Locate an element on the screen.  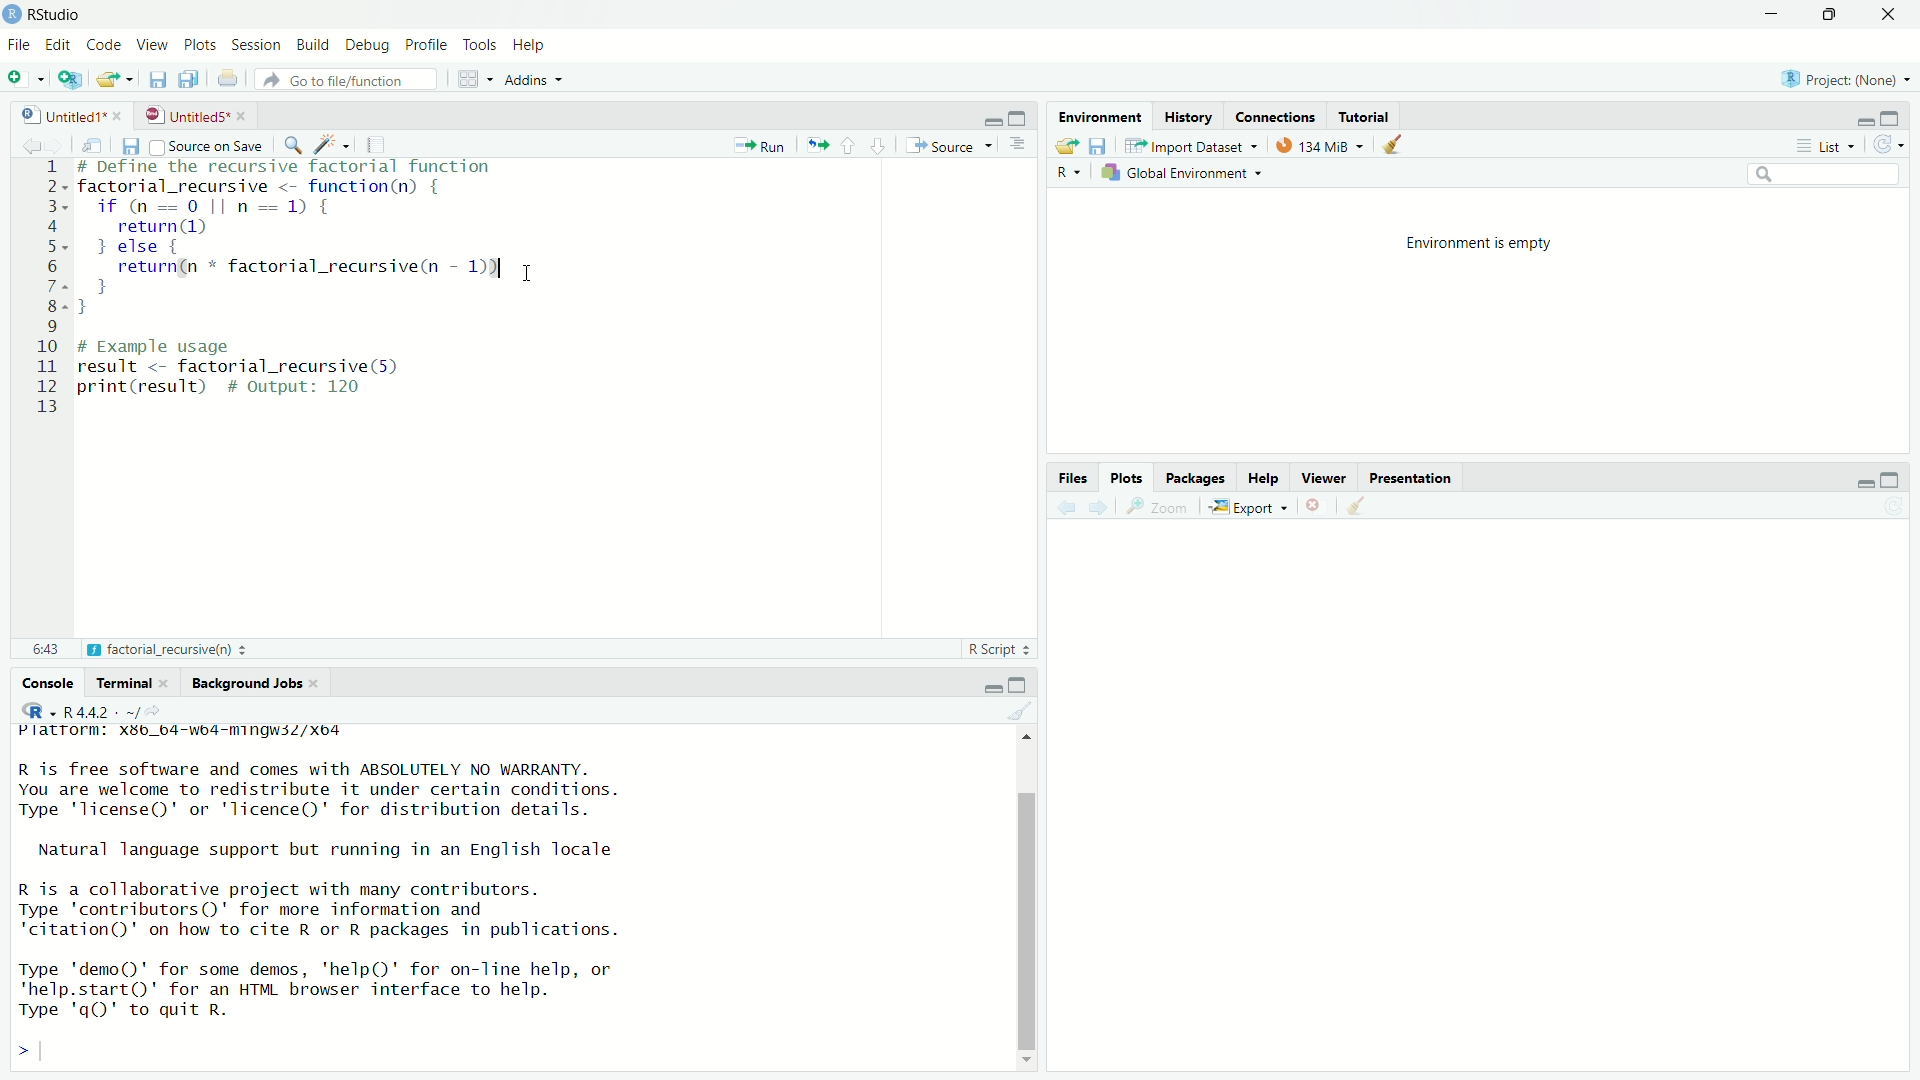
File is located at coordinates (16, 47).